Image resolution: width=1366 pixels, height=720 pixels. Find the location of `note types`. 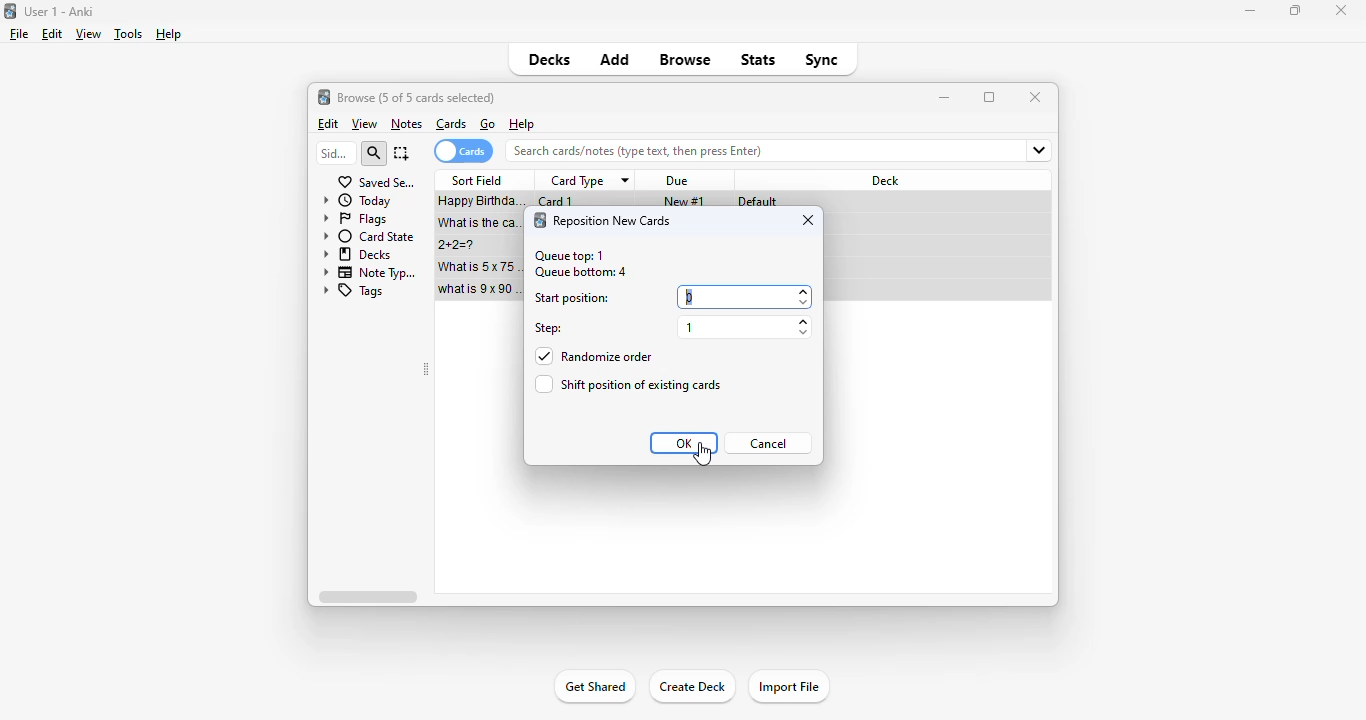

note types is located at coordinates (371, 273).